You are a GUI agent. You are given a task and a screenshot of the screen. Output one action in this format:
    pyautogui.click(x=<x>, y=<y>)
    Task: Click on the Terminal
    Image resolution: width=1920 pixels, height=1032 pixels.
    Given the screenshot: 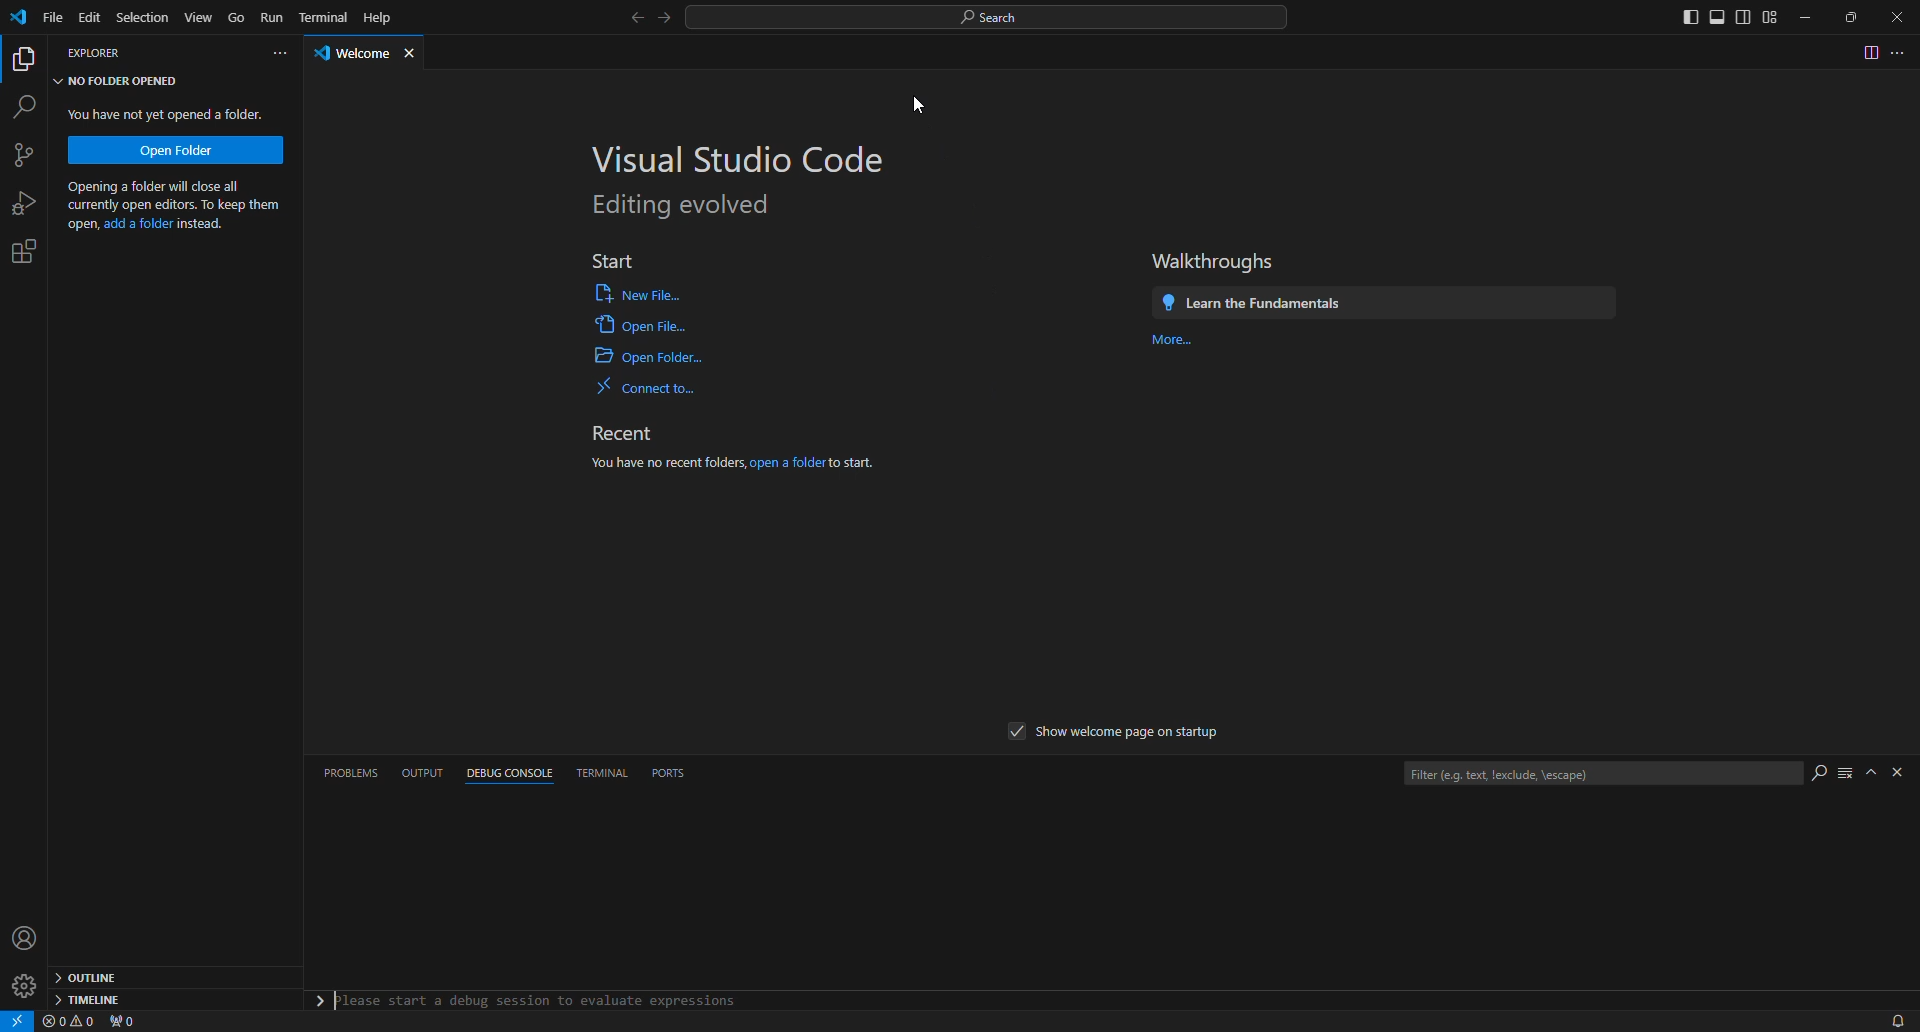 What is the action you would take?
    pyautogui.click(x=322, y=14)
    